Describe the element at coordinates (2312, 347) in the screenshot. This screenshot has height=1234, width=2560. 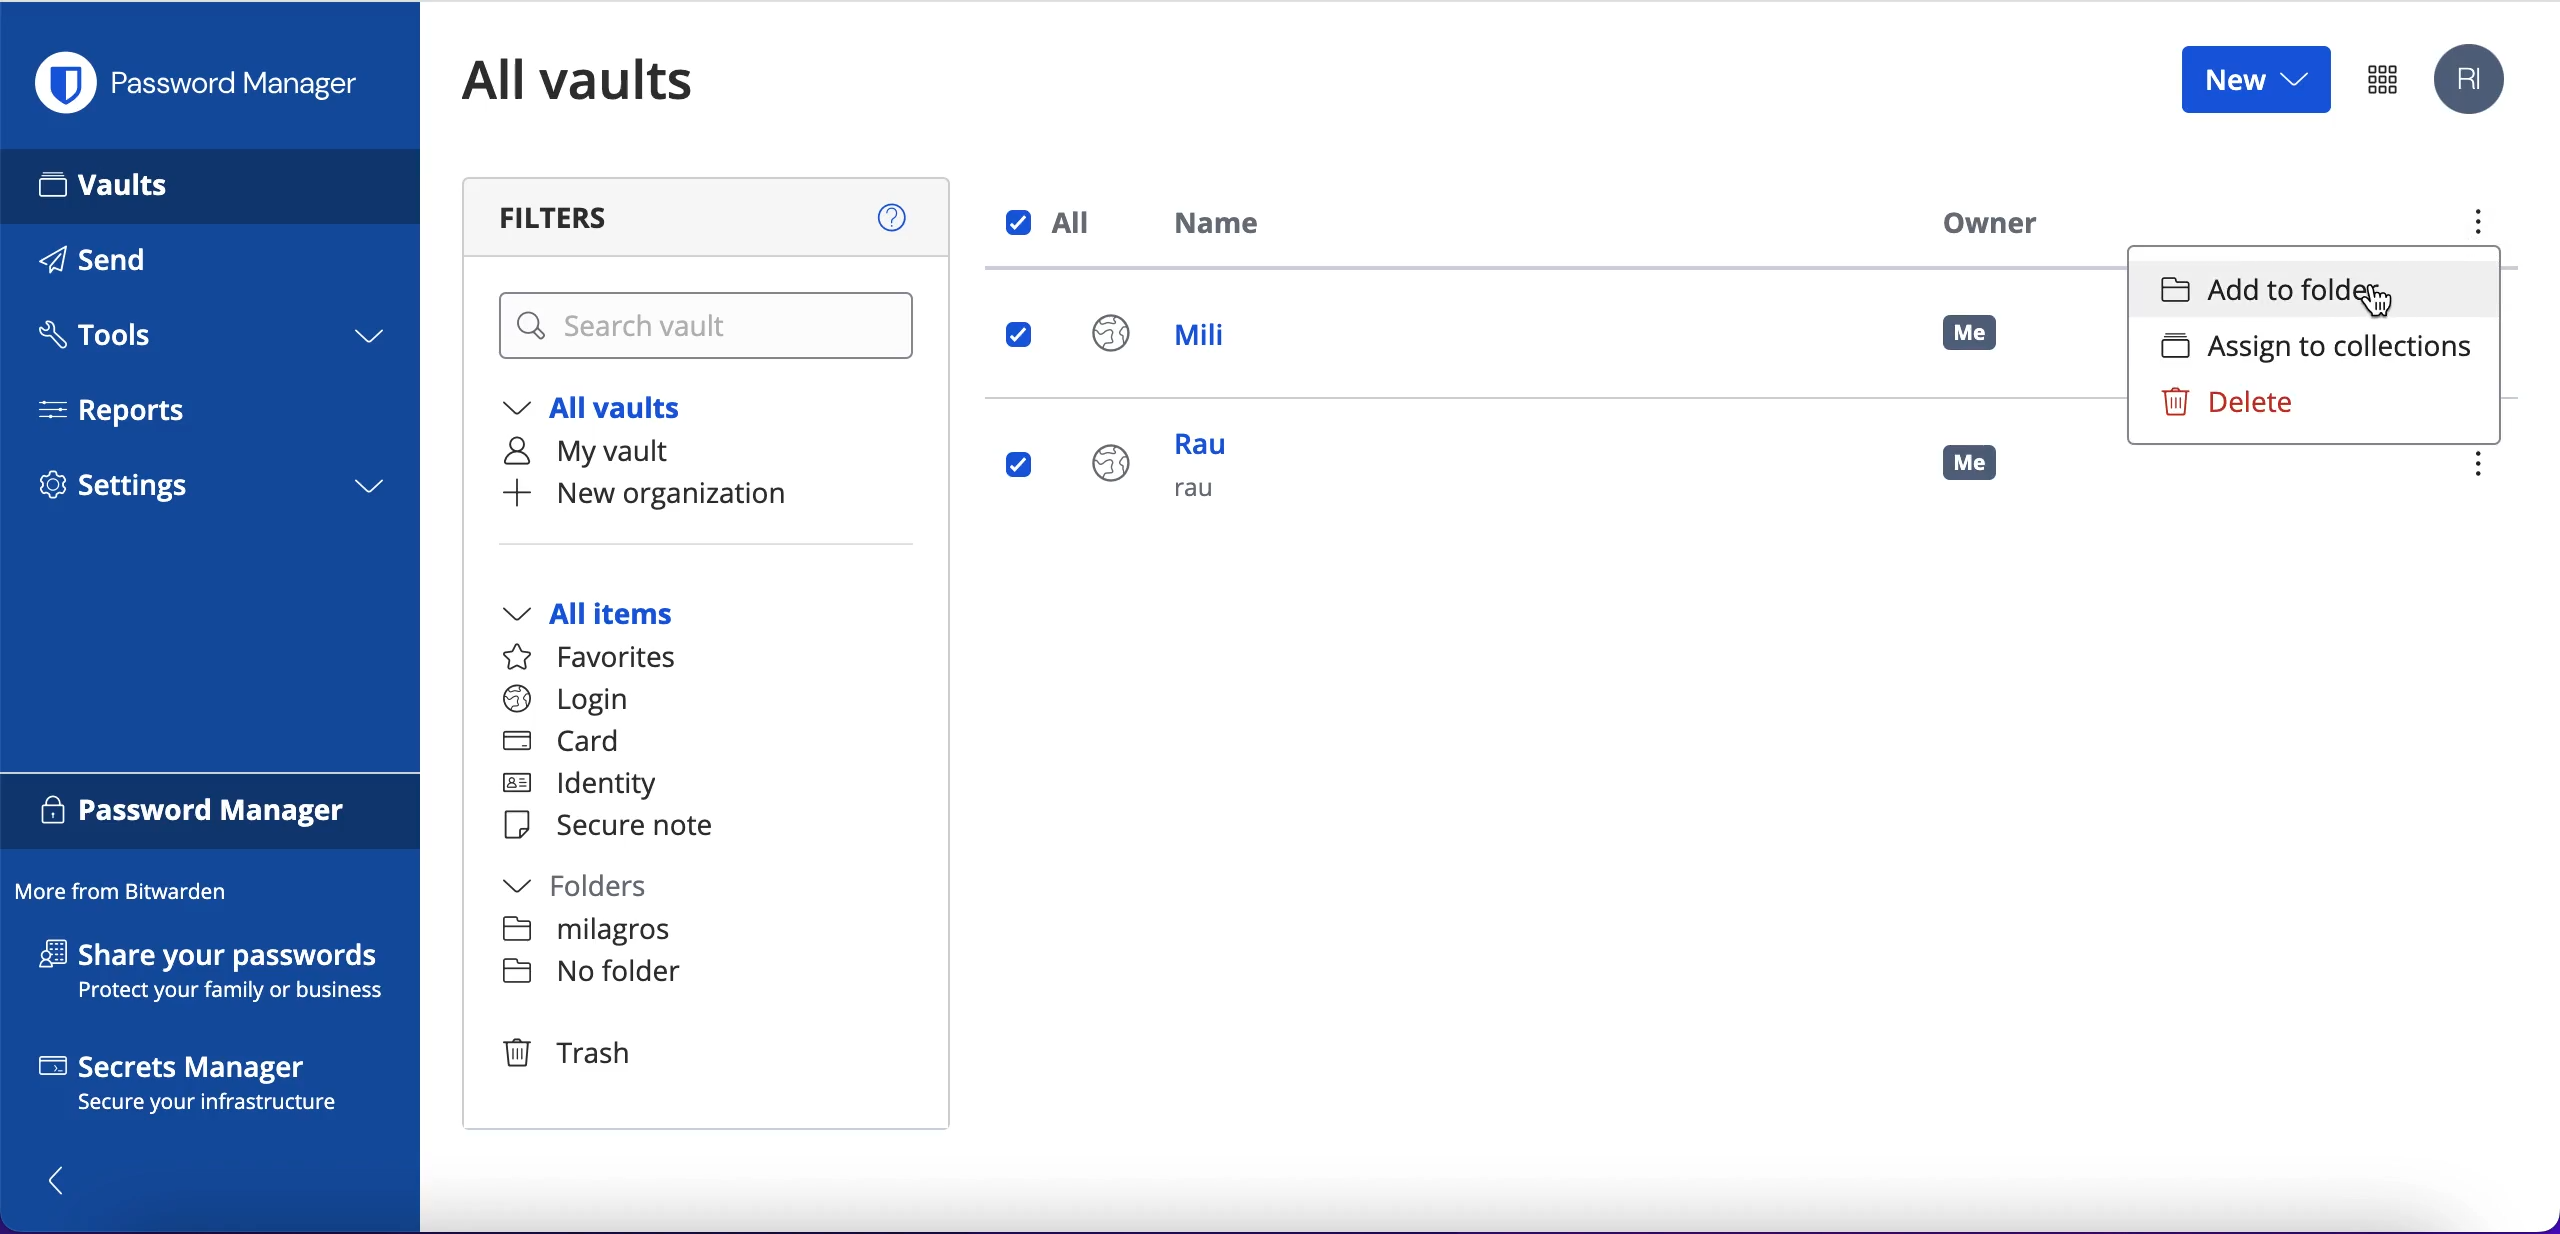
I see `assign to collections` at that location.